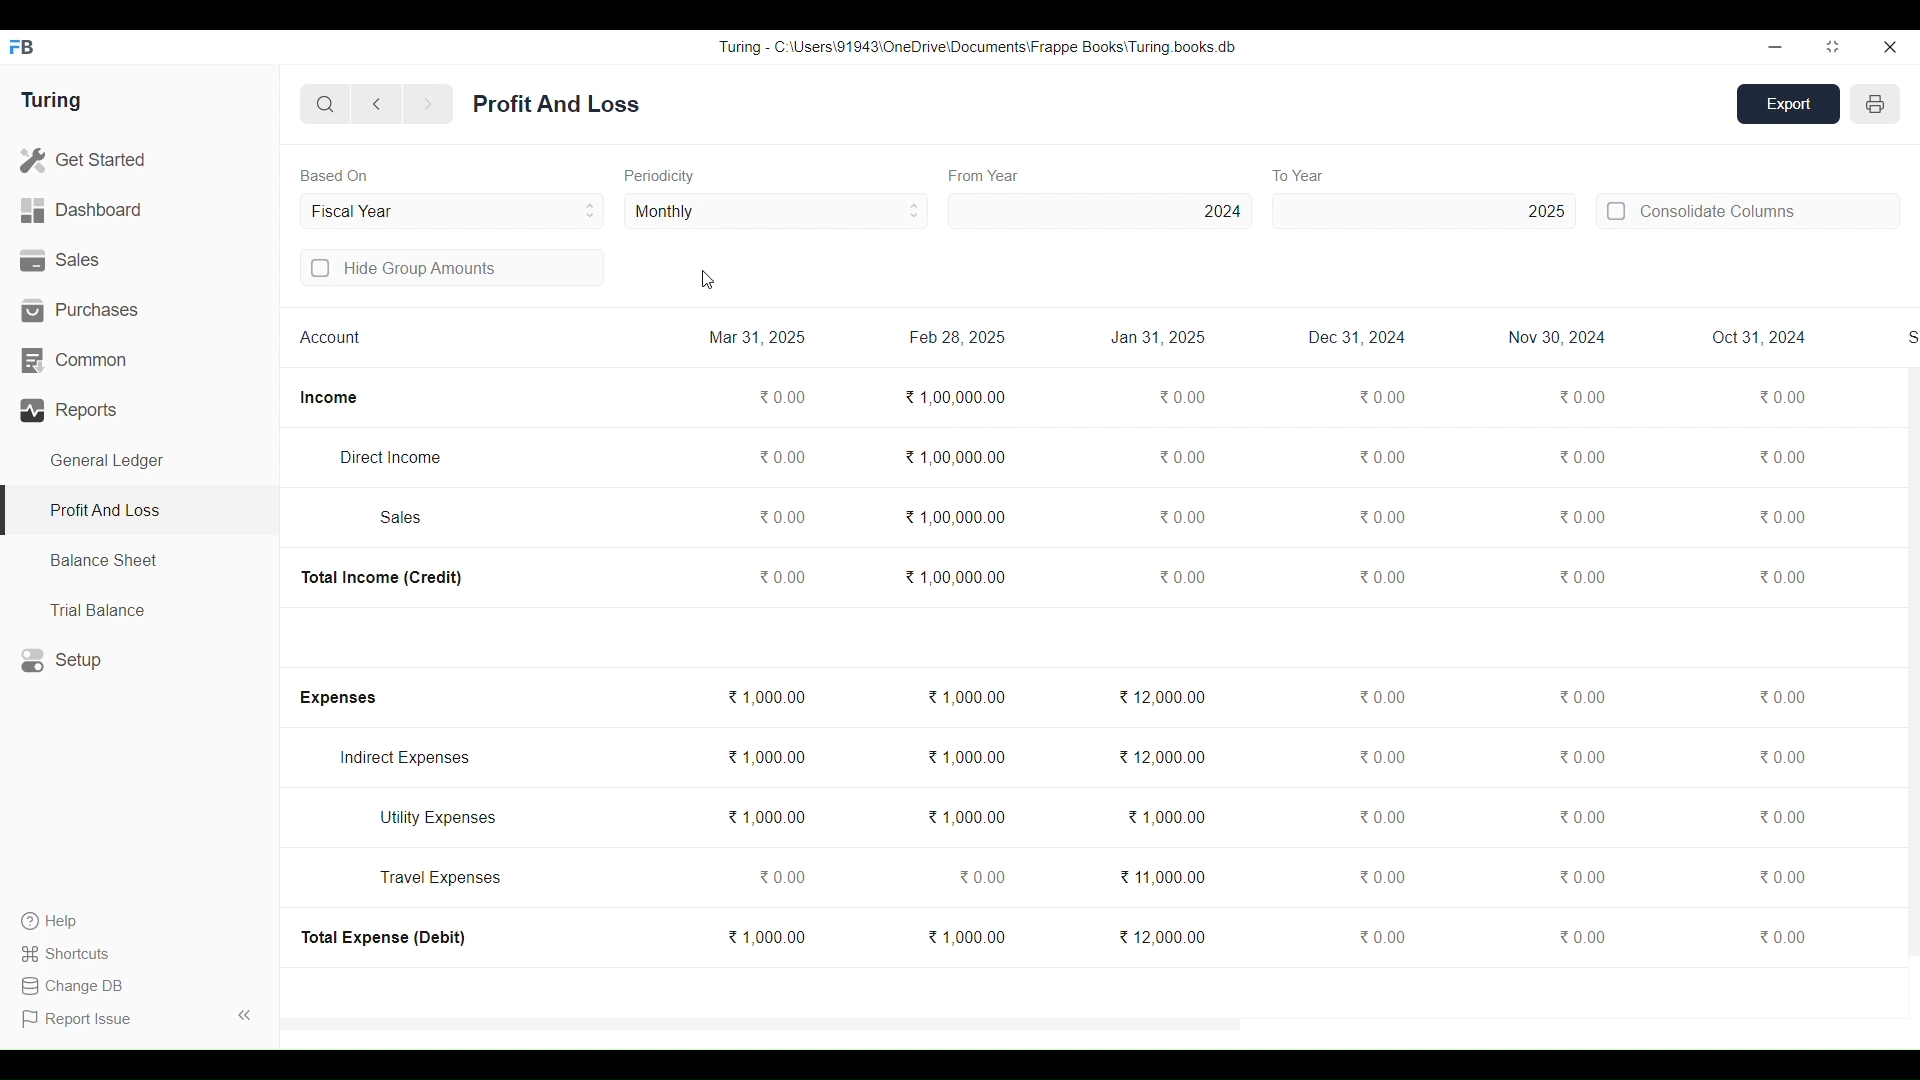 The width and height of the screenshot is (1920, 1080). What do you see at coordinates (978, 46) in the screenshot?
I see `Turing - C:\Users\91943\0neDrive\Documents Frappe Books\Turing books db` at bounding box center [978, 46].